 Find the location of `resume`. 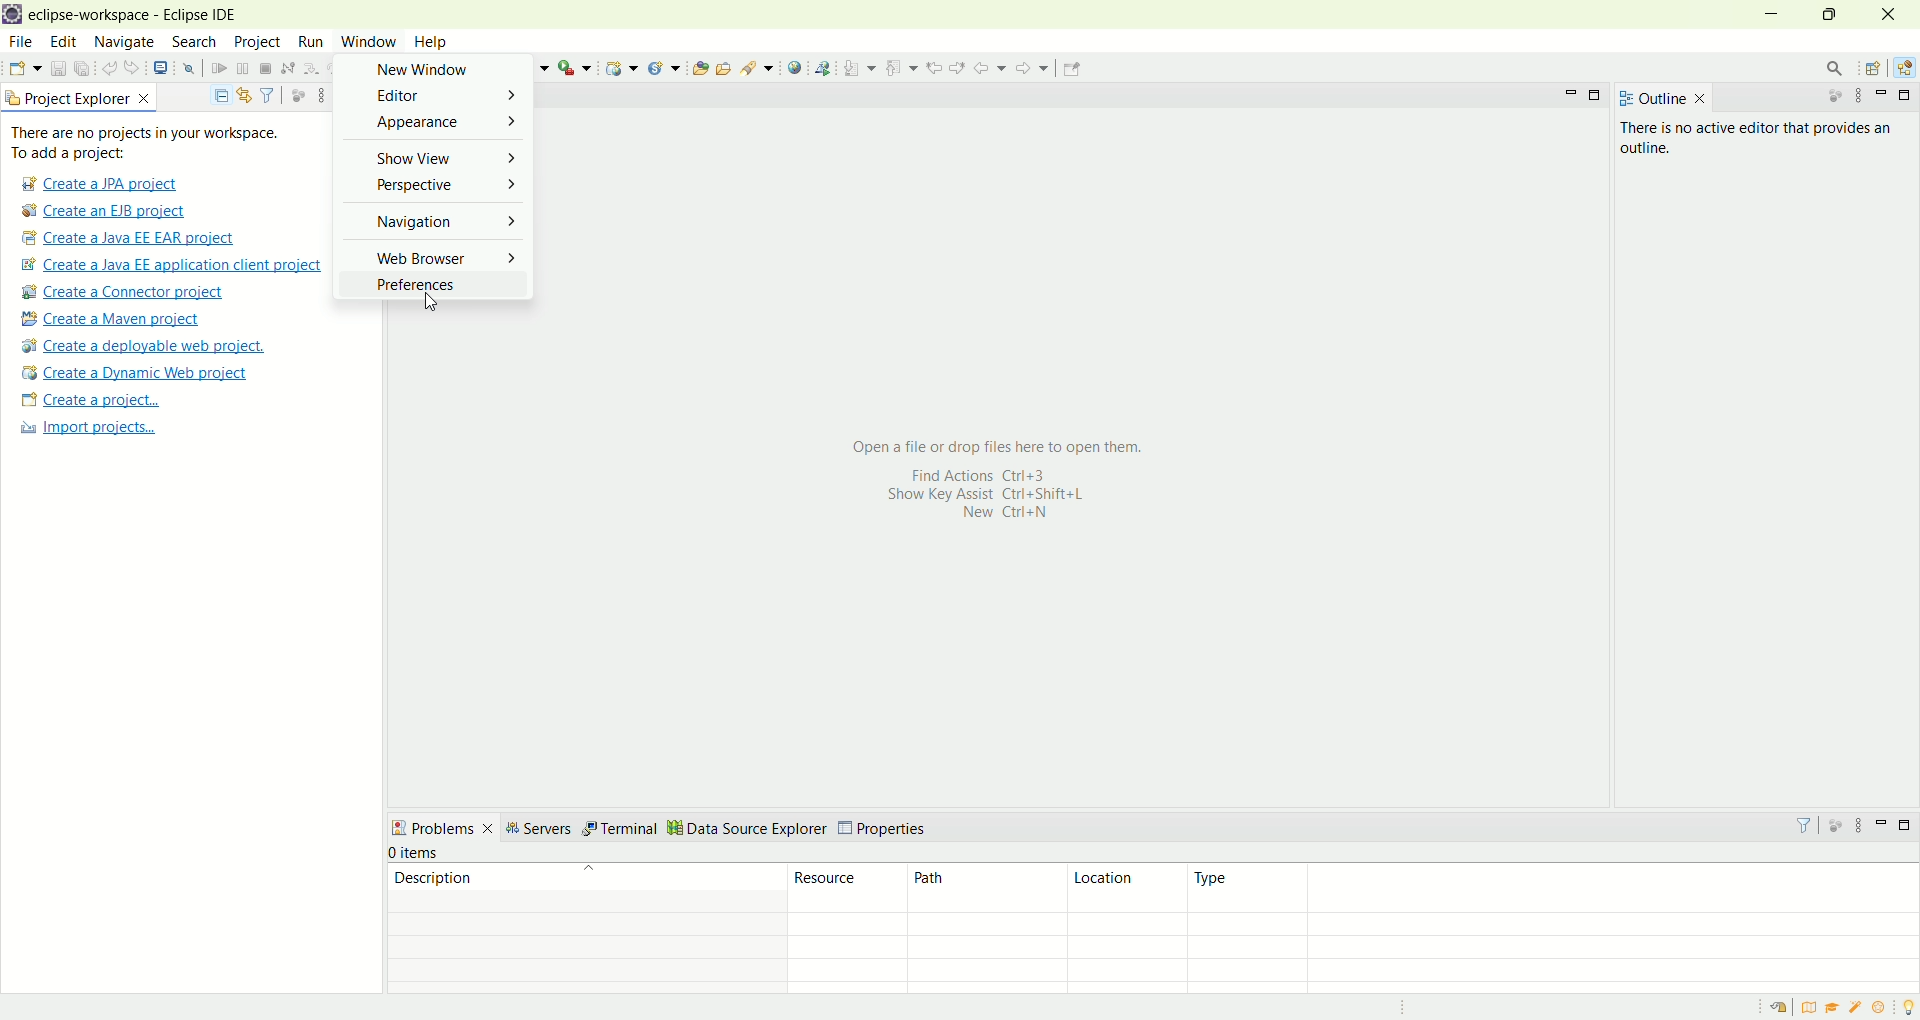

resume is located at coordinates (220, 70).